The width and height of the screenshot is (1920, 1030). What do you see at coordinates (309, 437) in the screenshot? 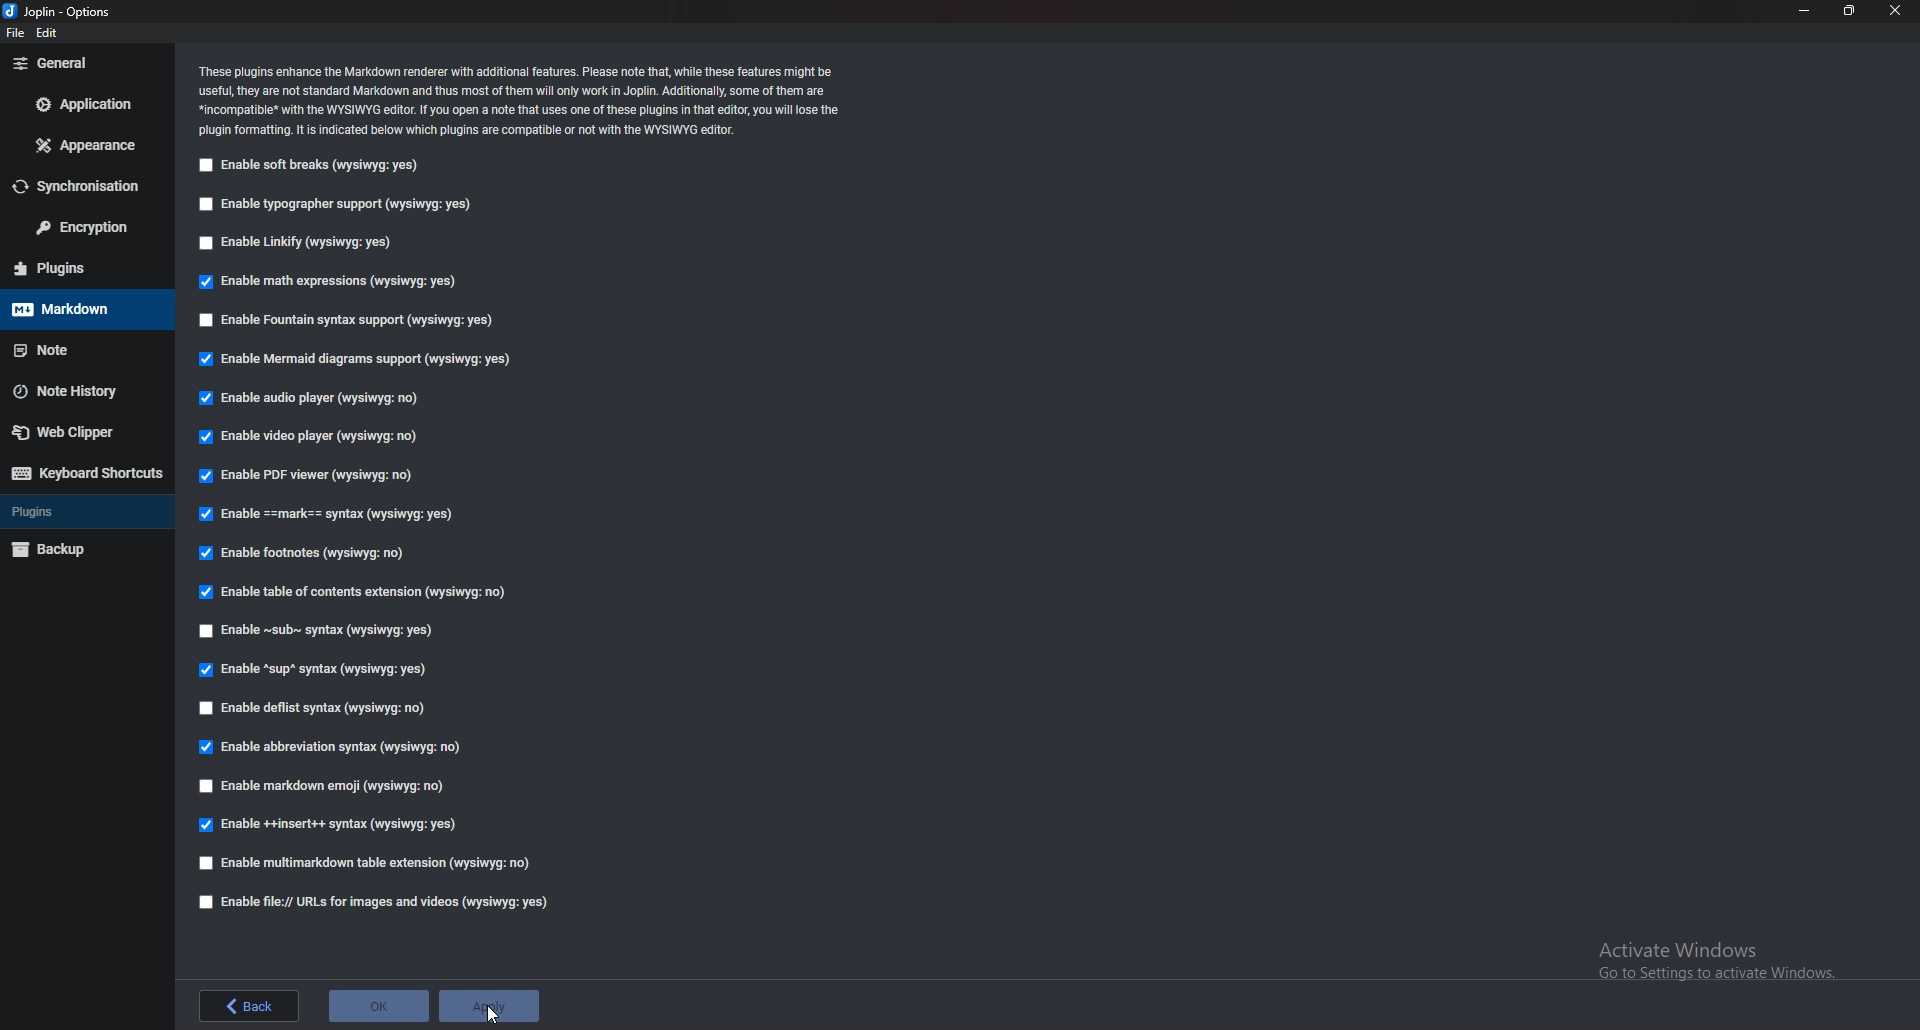
I see `enable video player` at bounding box center [309, 437].